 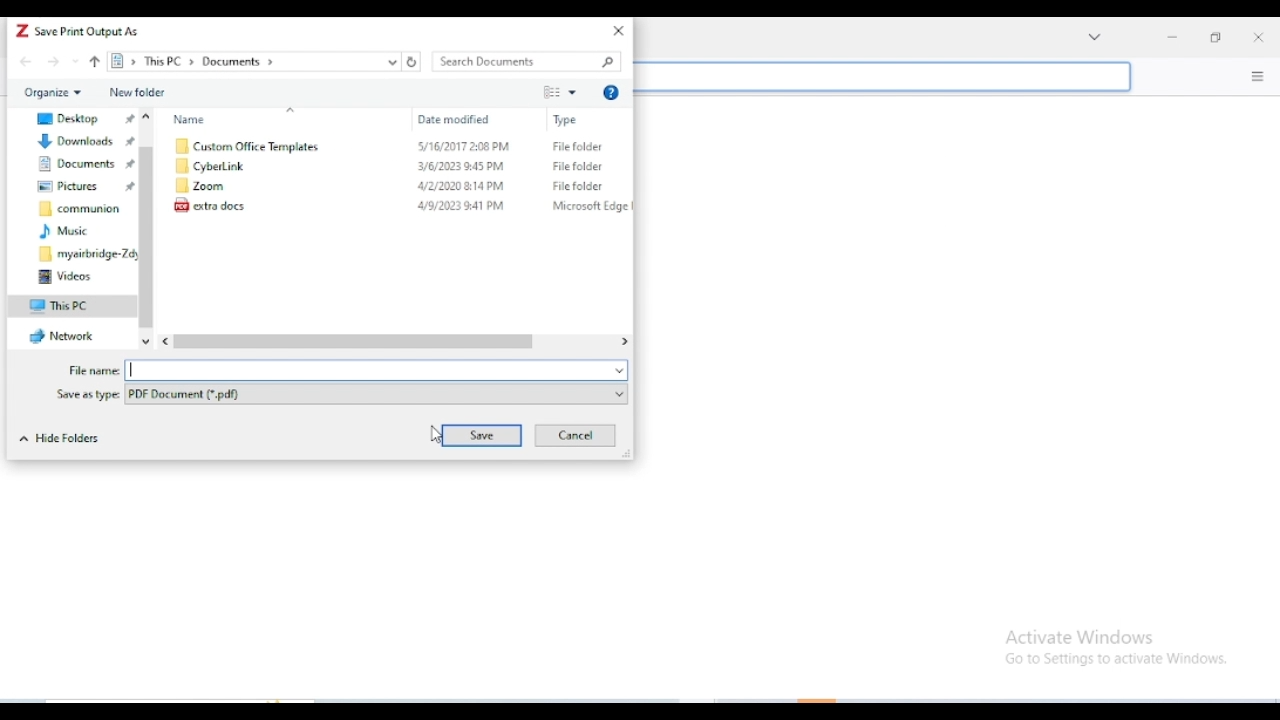 I want to click on options, so click(x=1259, y=76).